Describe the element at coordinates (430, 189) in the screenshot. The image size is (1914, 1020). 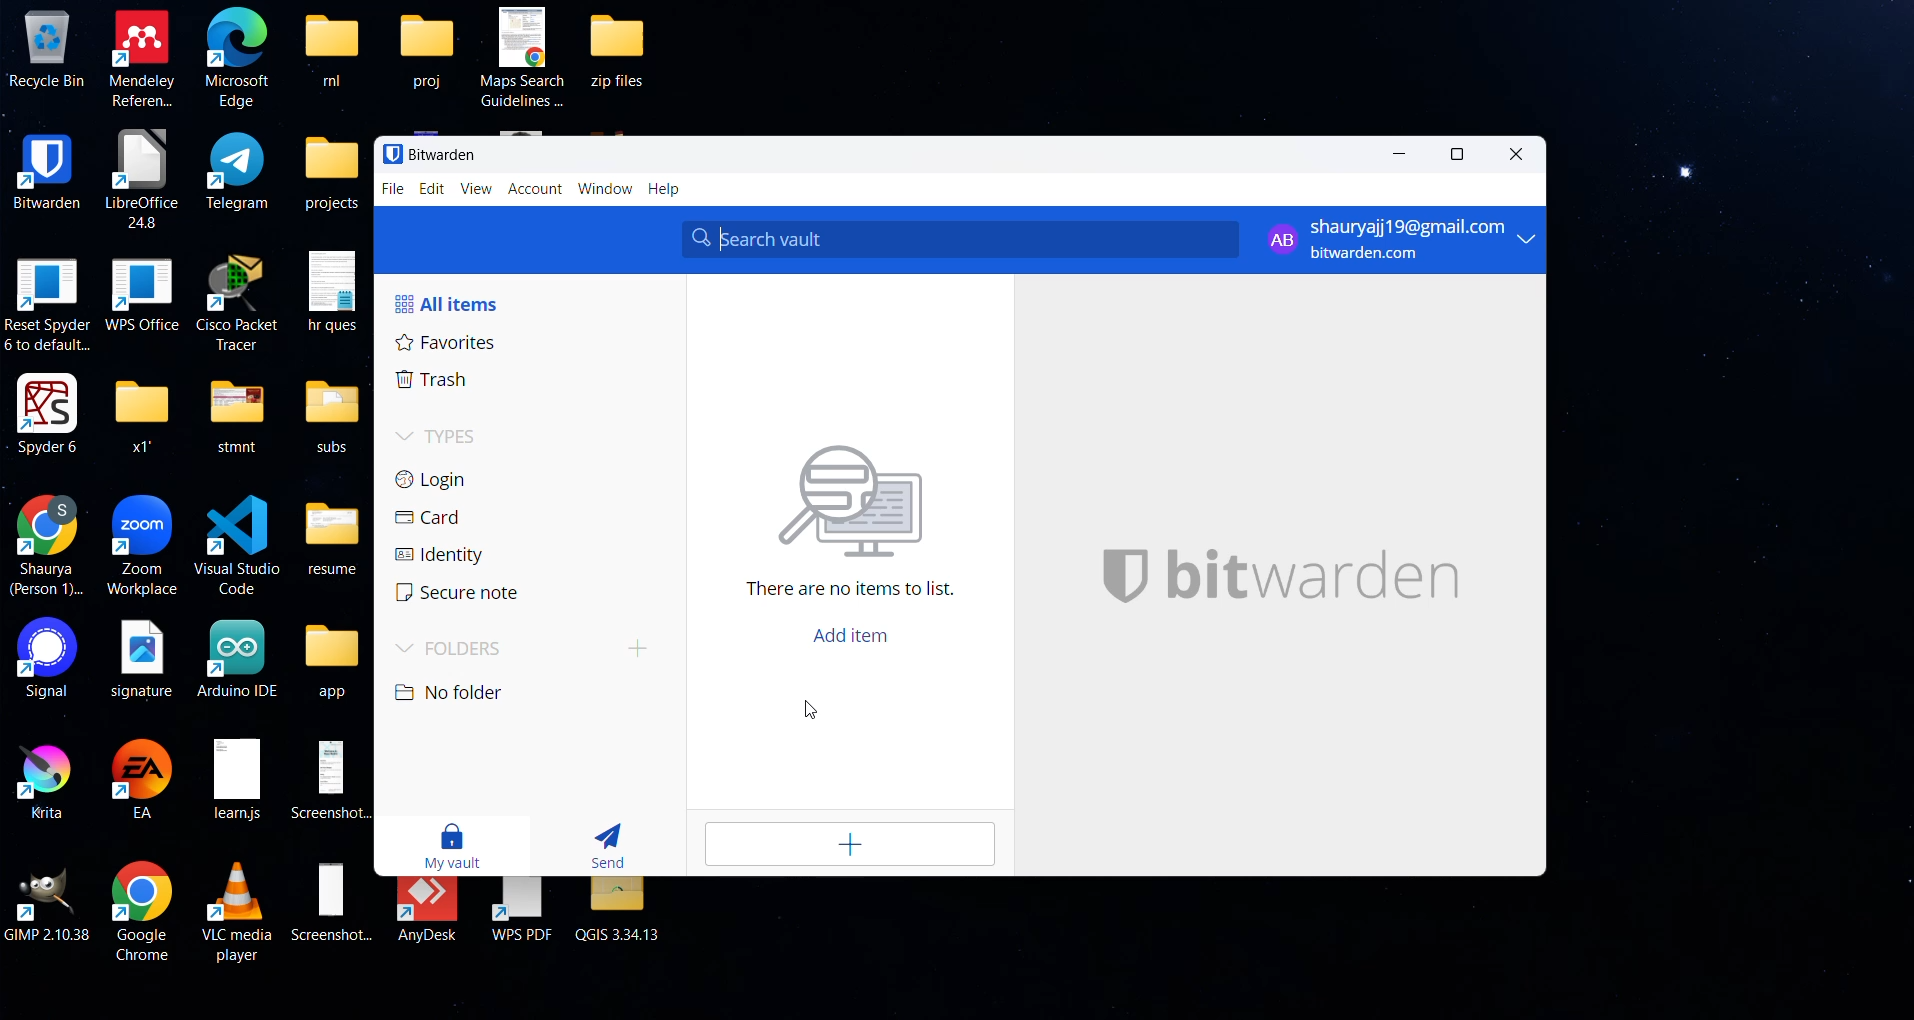
I see `edit` at that location.